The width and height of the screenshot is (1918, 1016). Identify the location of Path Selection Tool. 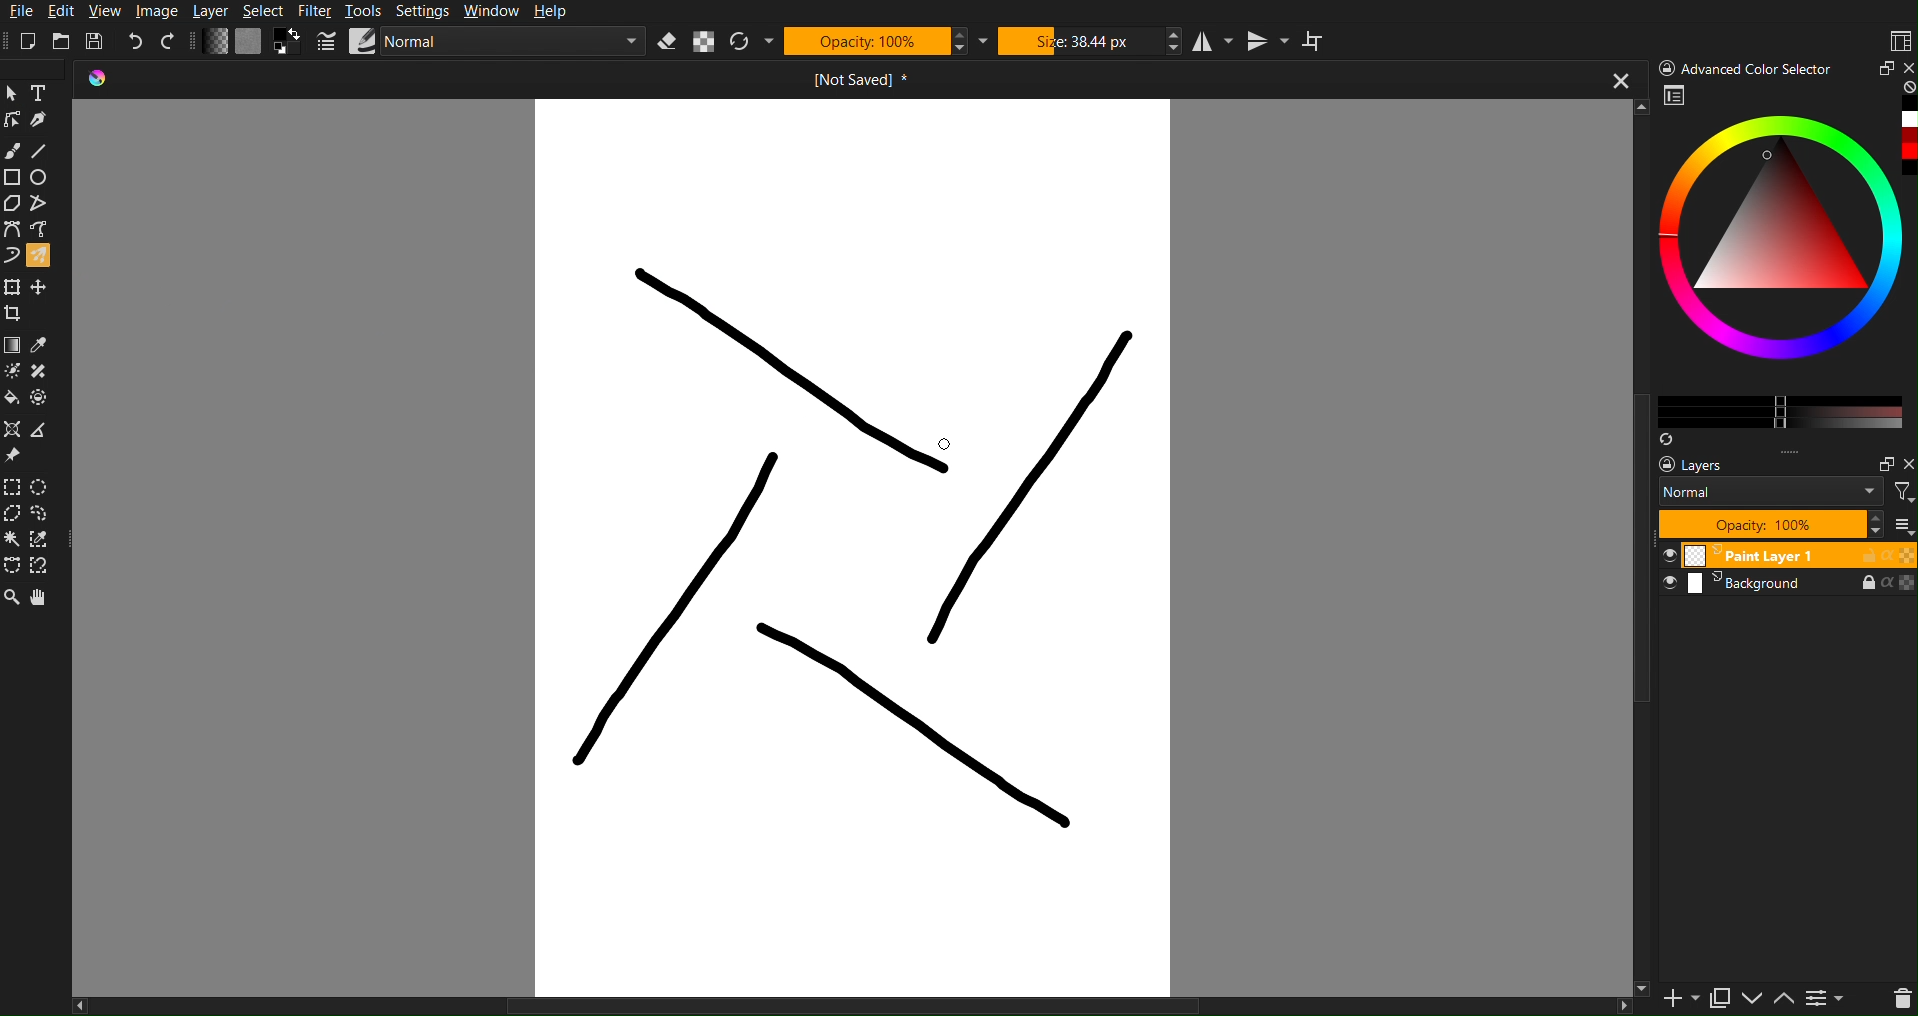
(13, 566).